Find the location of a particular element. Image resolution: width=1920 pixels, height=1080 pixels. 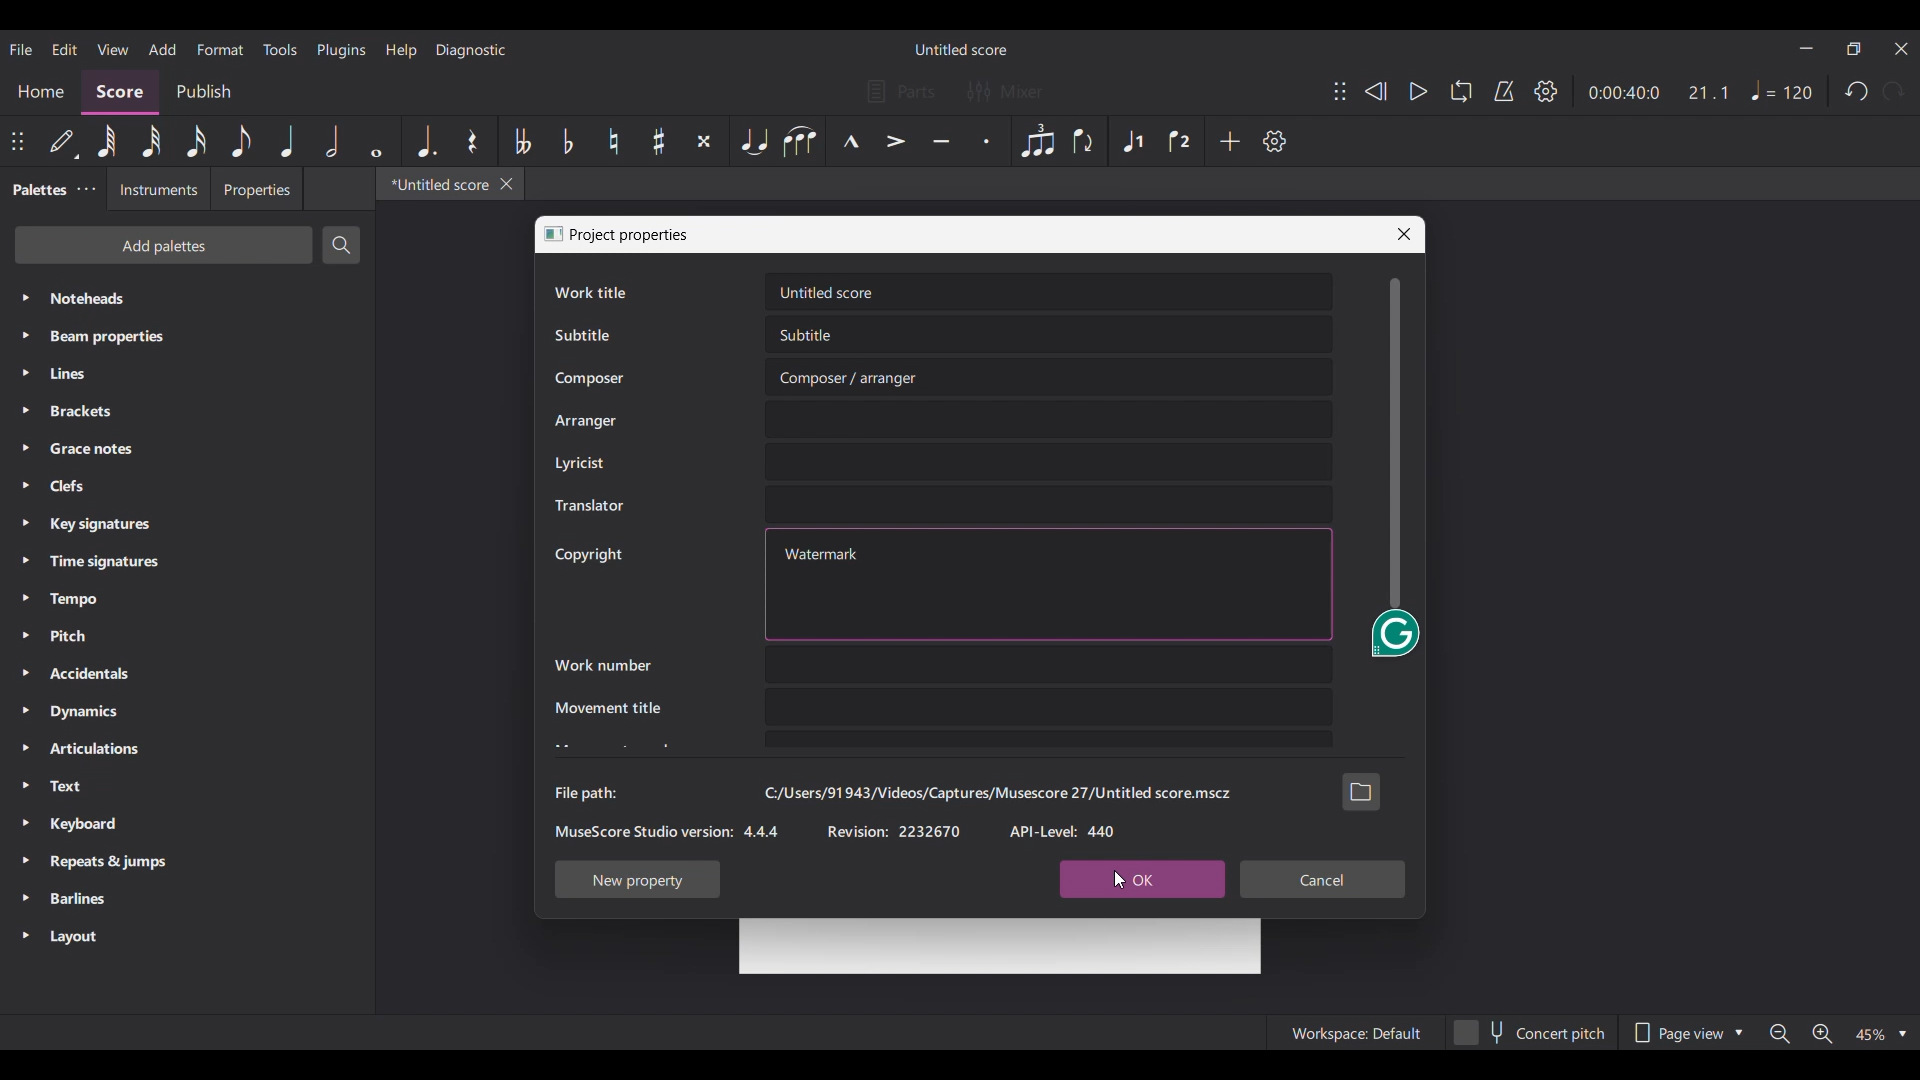

Tempo is located at coordinates (187, 599).